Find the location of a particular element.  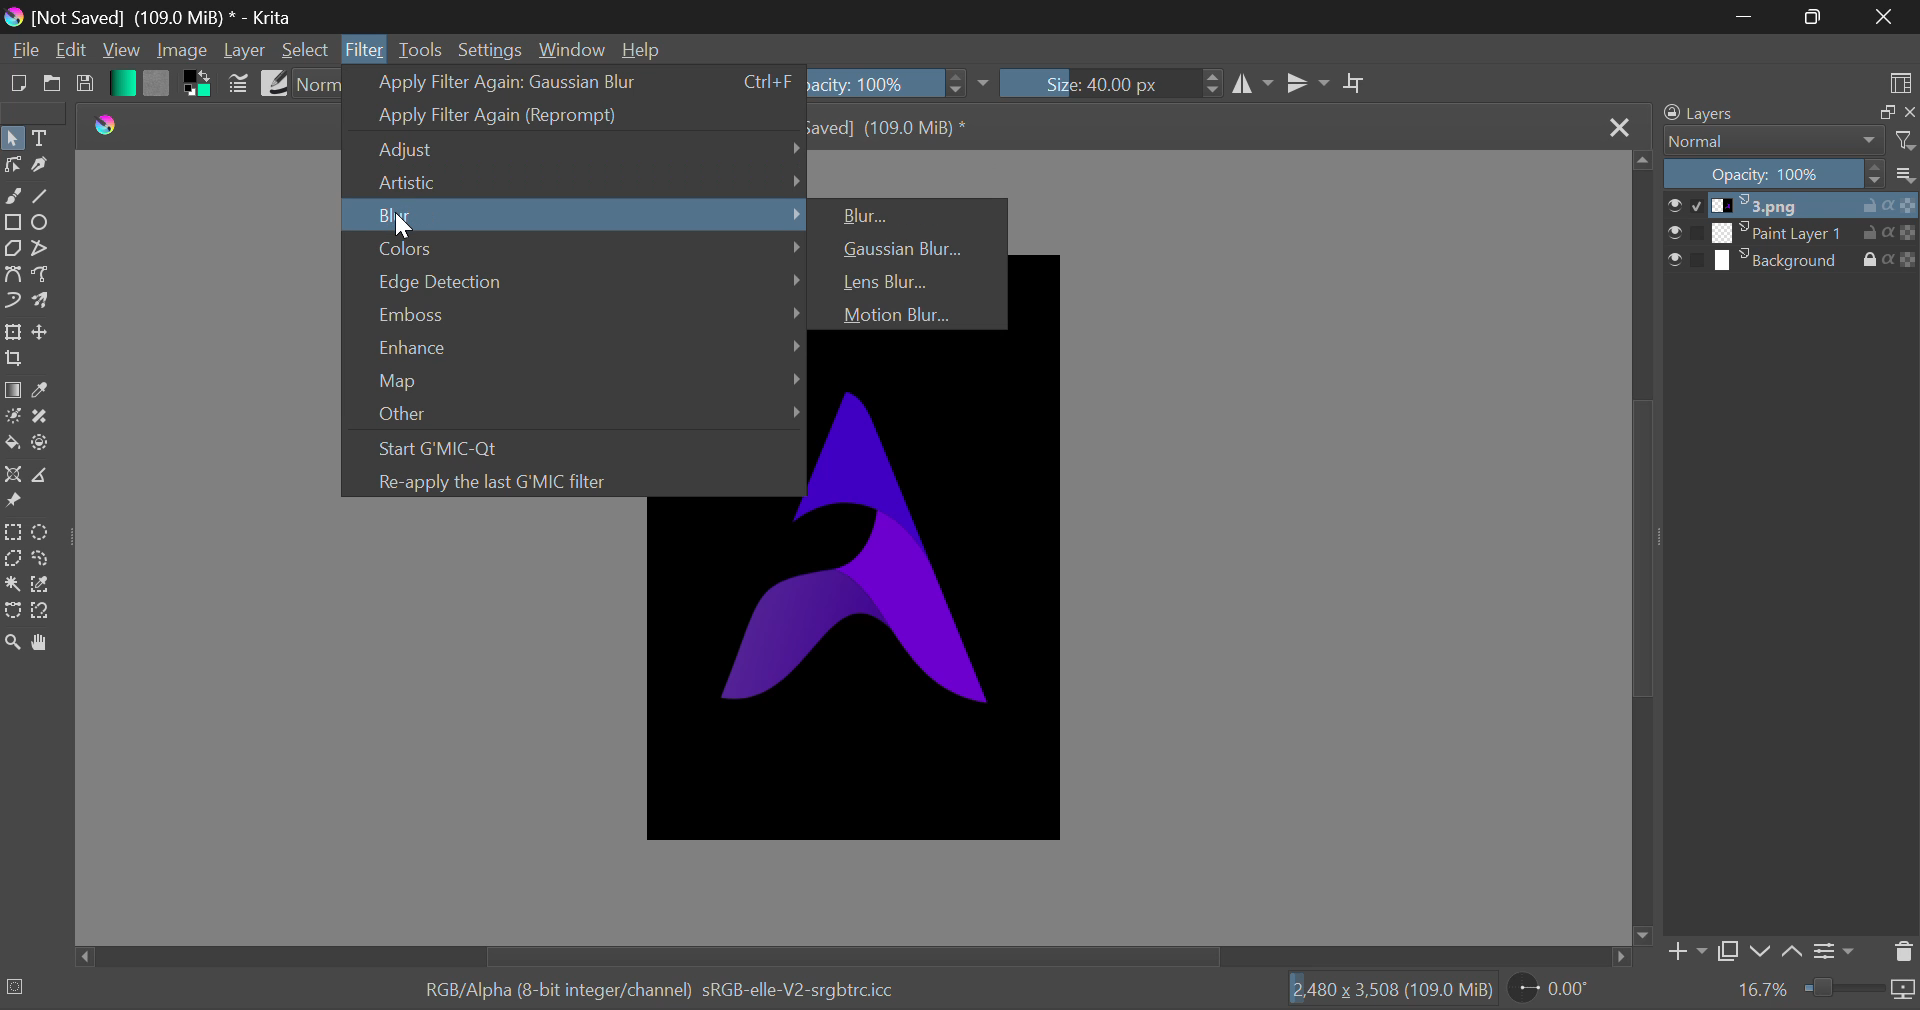

Help is located at coordinates (644, 49).